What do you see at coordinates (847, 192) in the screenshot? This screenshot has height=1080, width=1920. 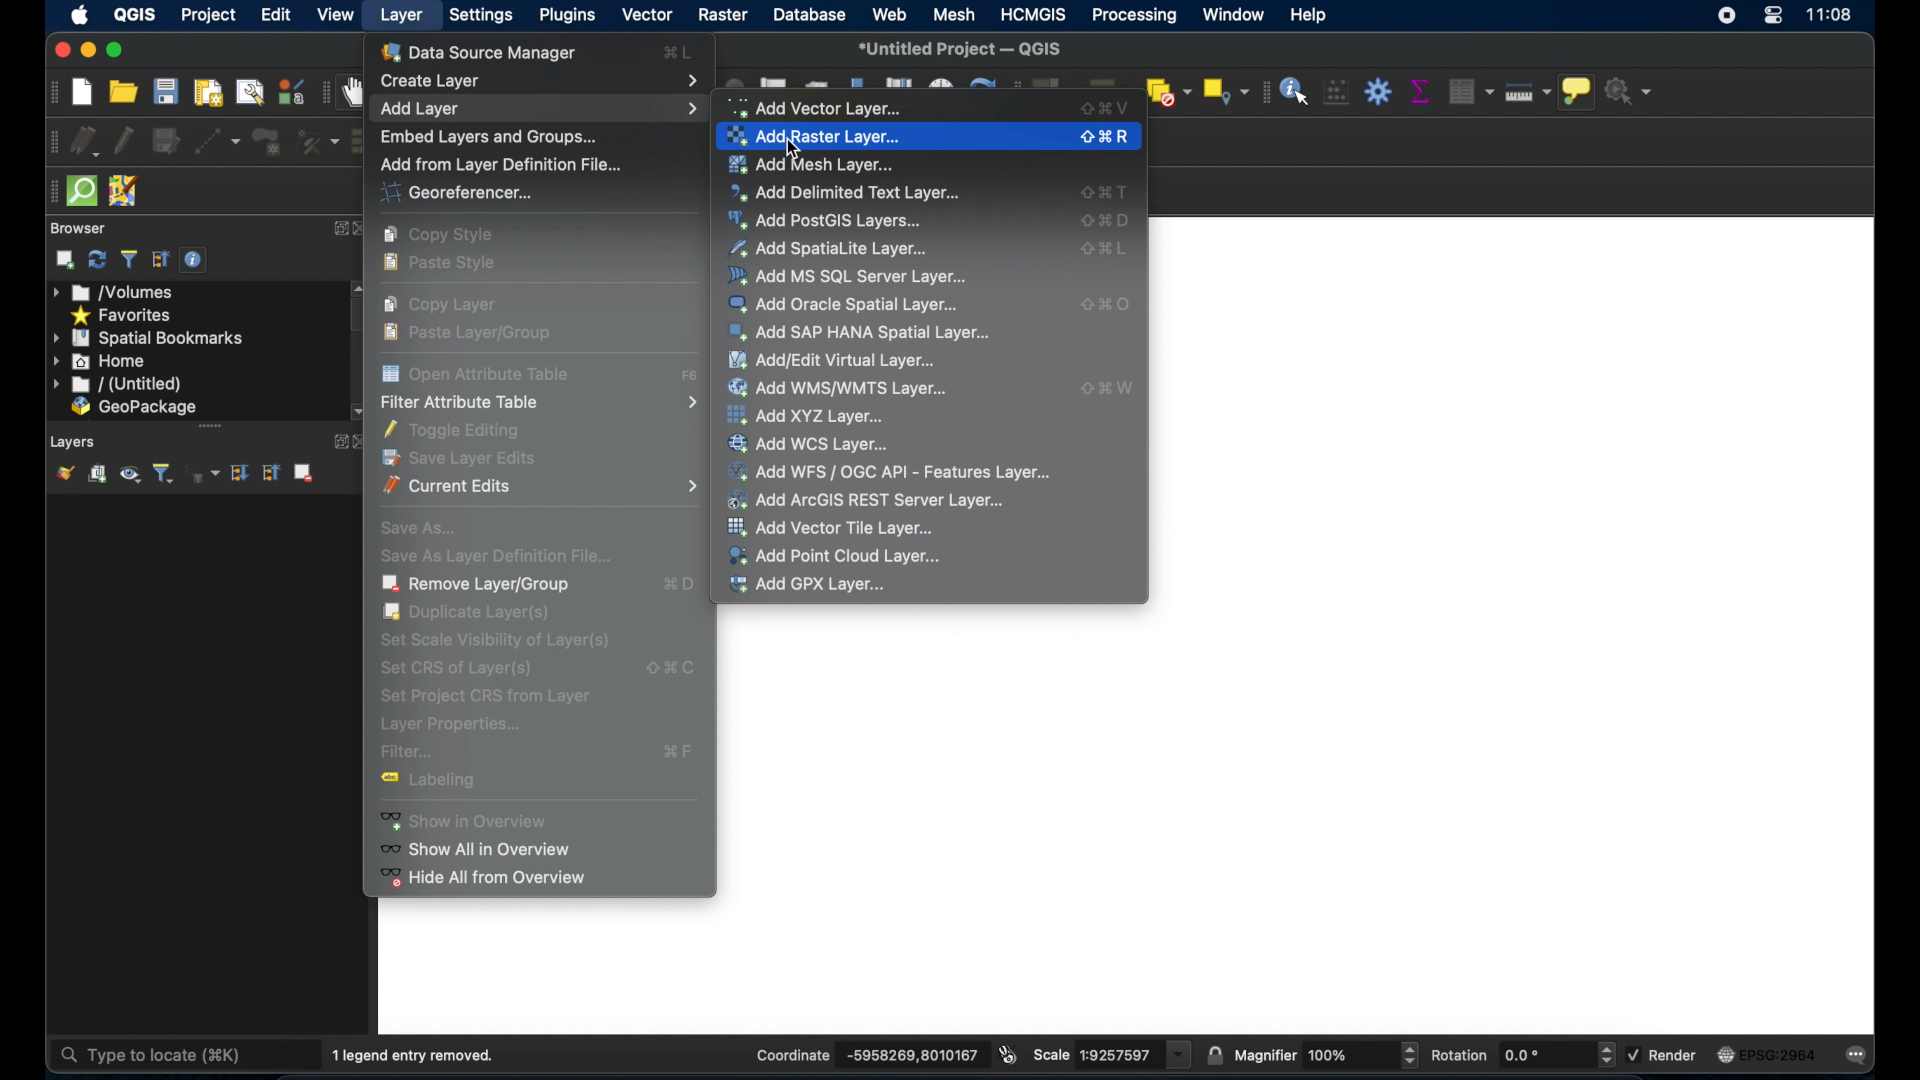 I see `add delimited text layer` at bounding box center [847, 192].